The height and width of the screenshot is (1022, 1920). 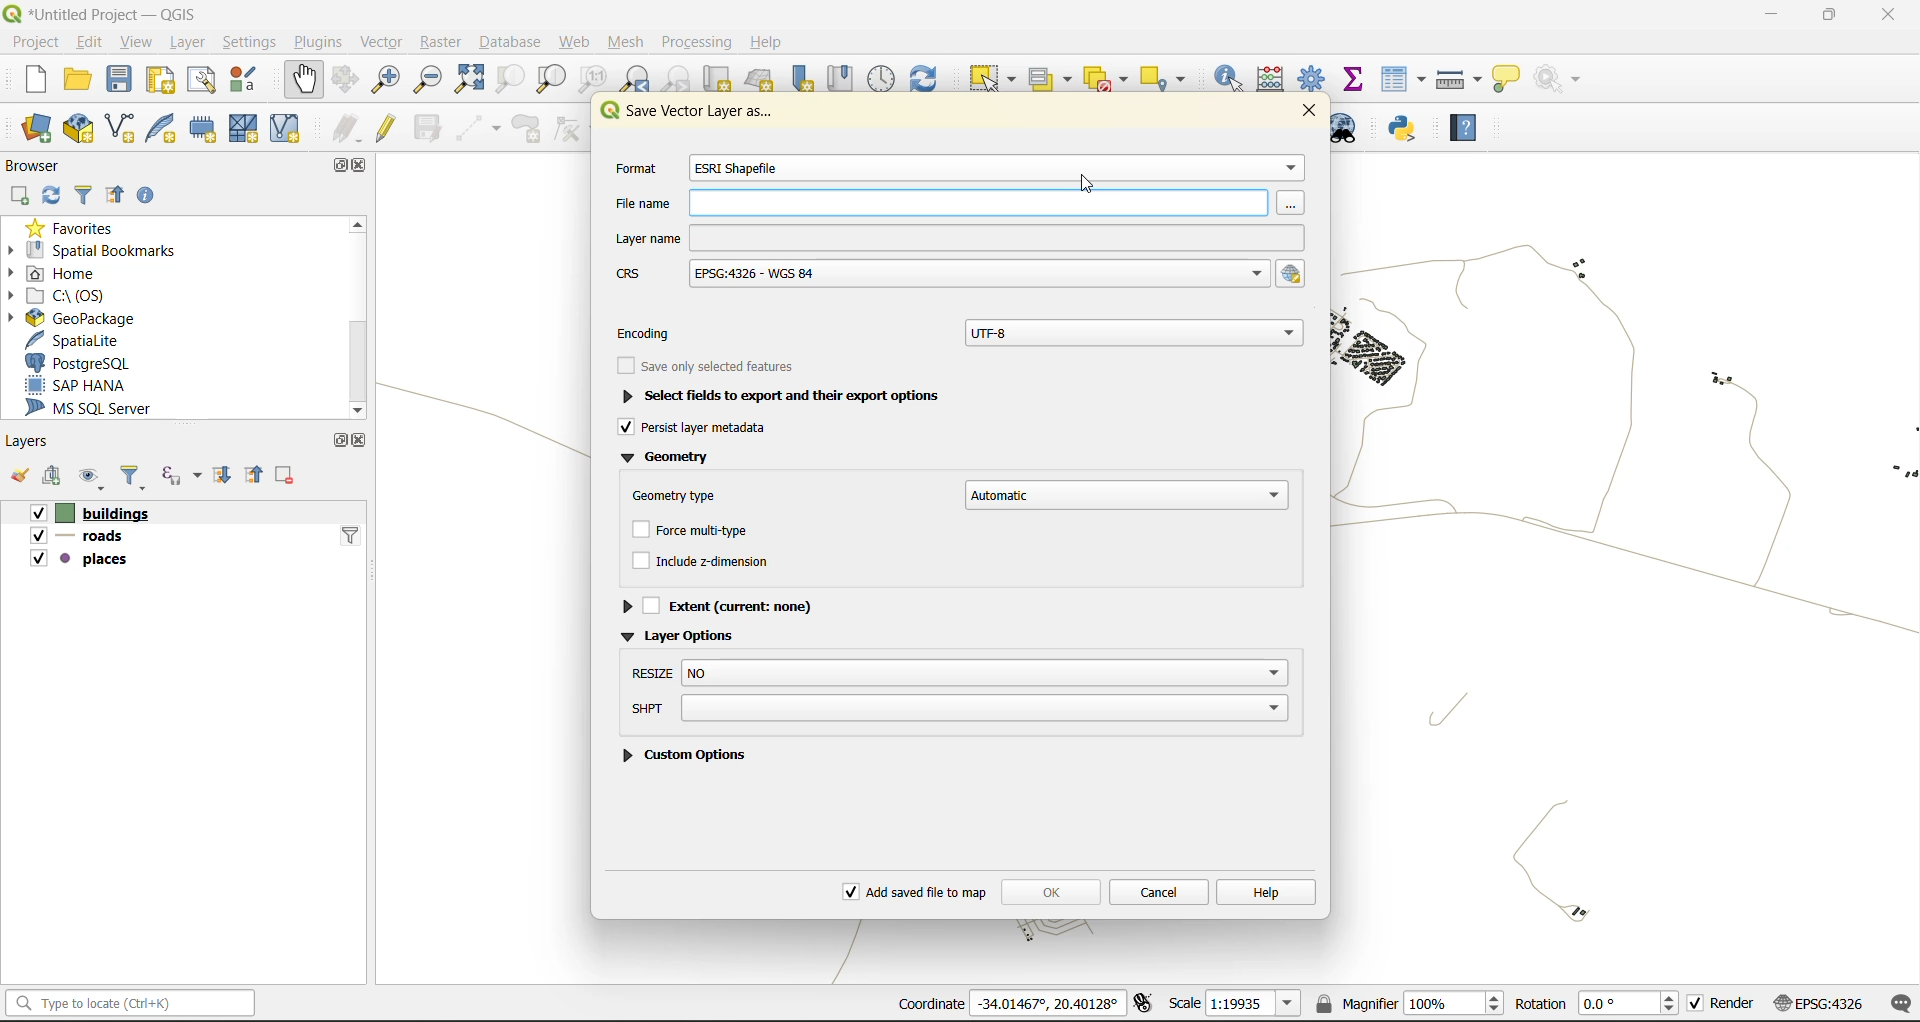 What do you see at coordinates (97, 408) in the screenshot?
I see `ms sql server` at bounding box center [97, 408].